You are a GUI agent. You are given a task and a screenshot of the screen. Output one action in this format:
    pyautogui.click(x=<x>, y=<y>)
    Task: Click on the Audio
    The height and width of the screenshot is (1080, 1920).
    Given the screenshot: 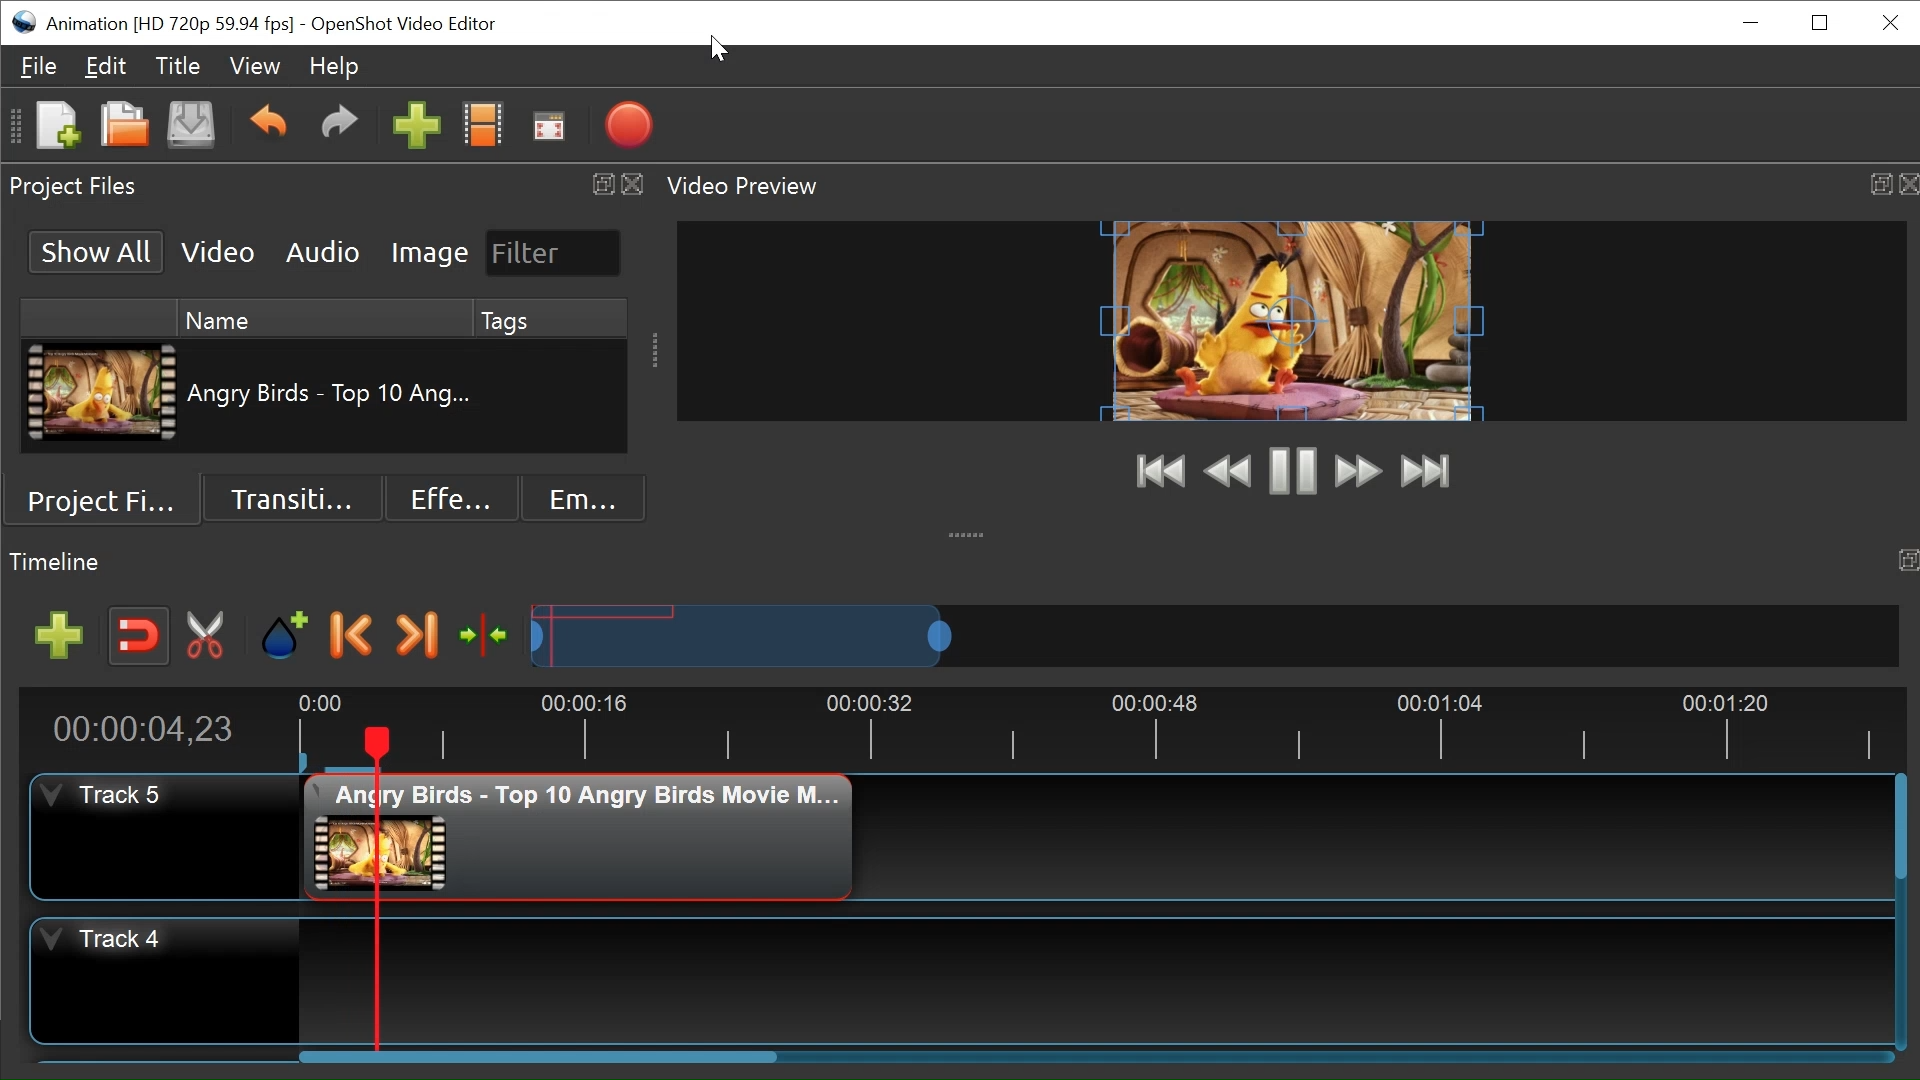 What is the action you would take?
    pyautogui.click(x=326, y=251)
    